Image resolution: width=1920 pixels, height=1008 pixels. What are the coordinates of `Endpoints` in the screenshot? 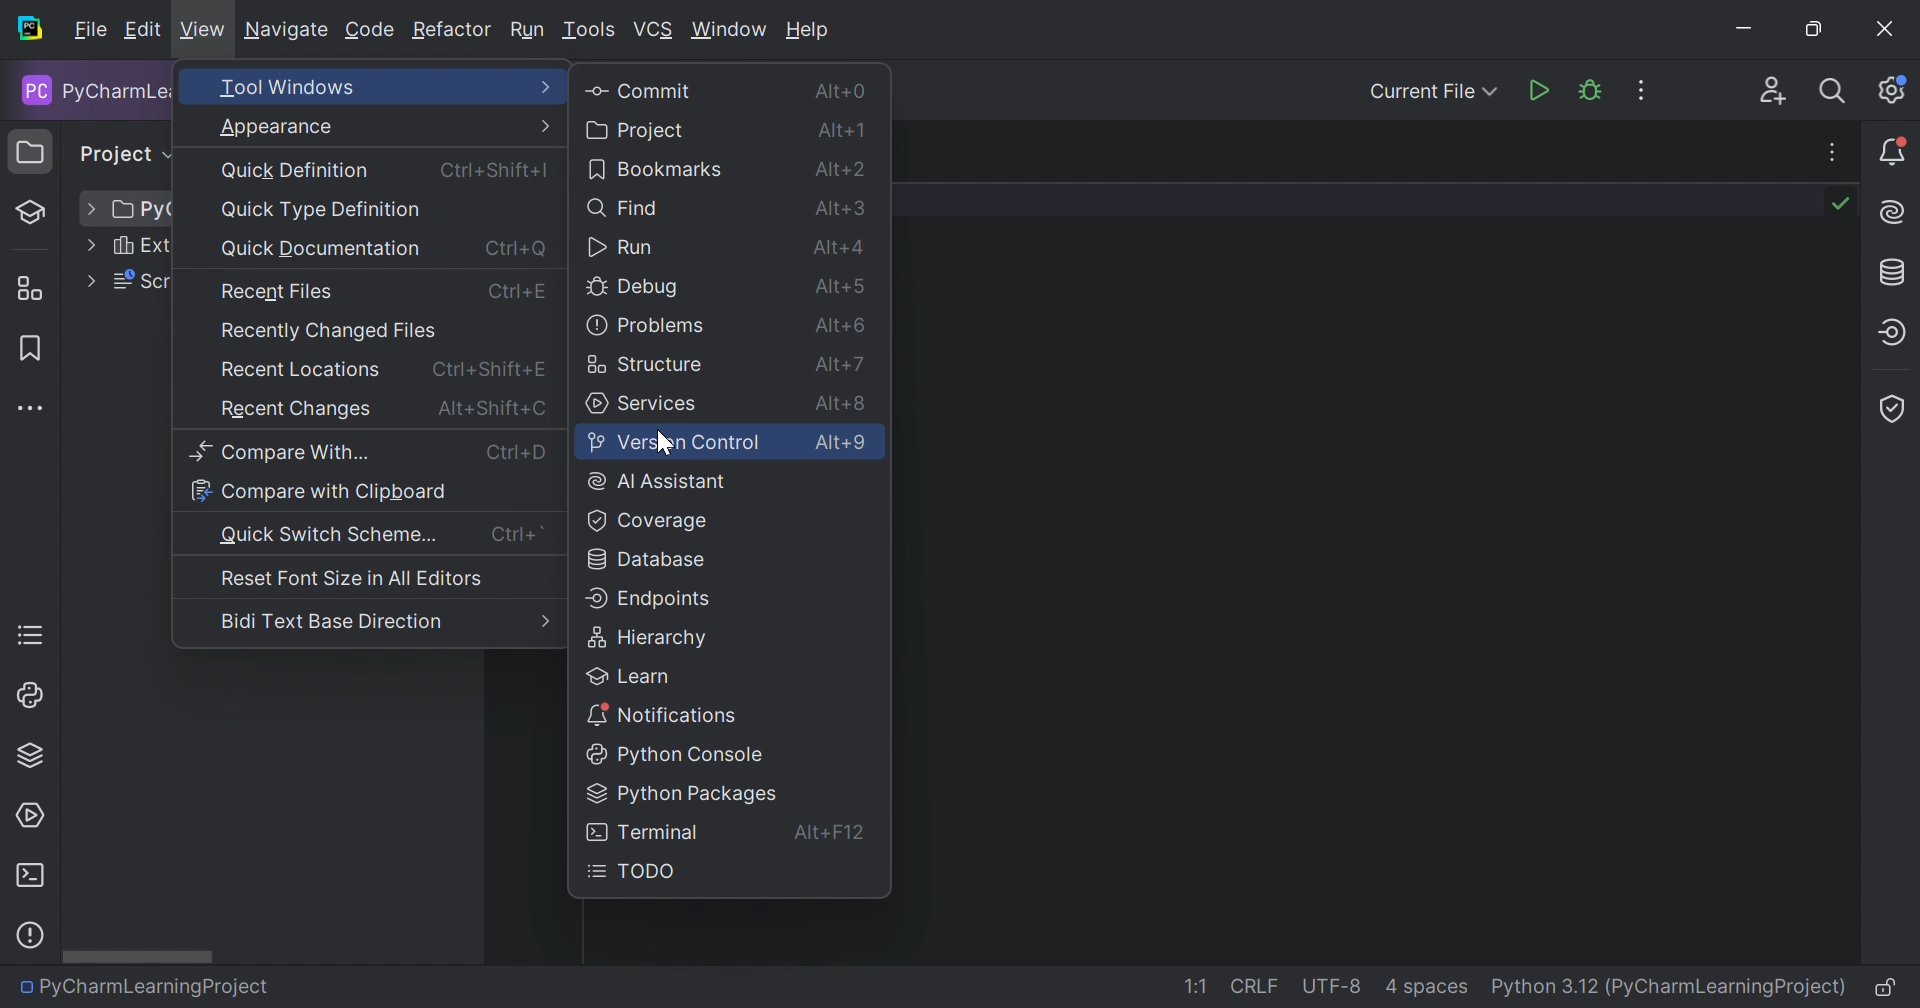 It's located at (1896, 330).